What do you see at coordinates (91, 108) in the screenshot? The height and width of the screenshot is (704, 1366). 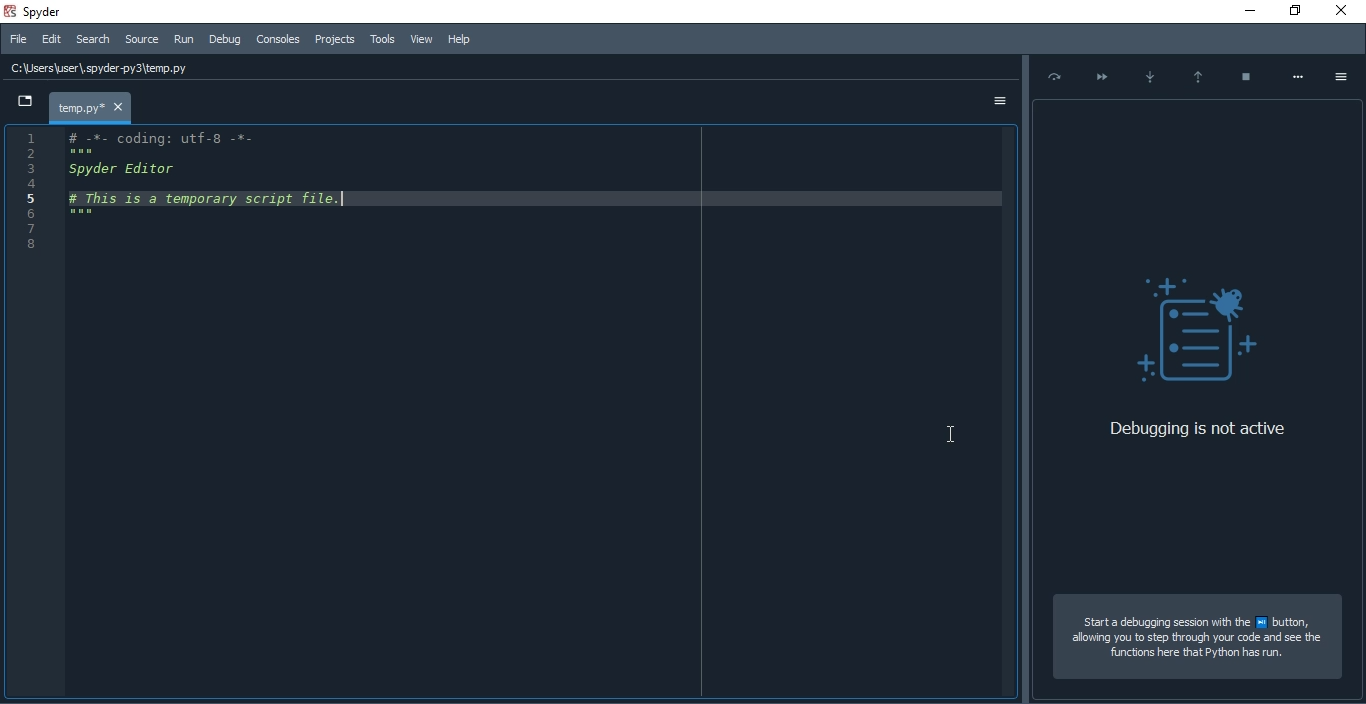 I see `temp.py` at bounding box center [91, 108].